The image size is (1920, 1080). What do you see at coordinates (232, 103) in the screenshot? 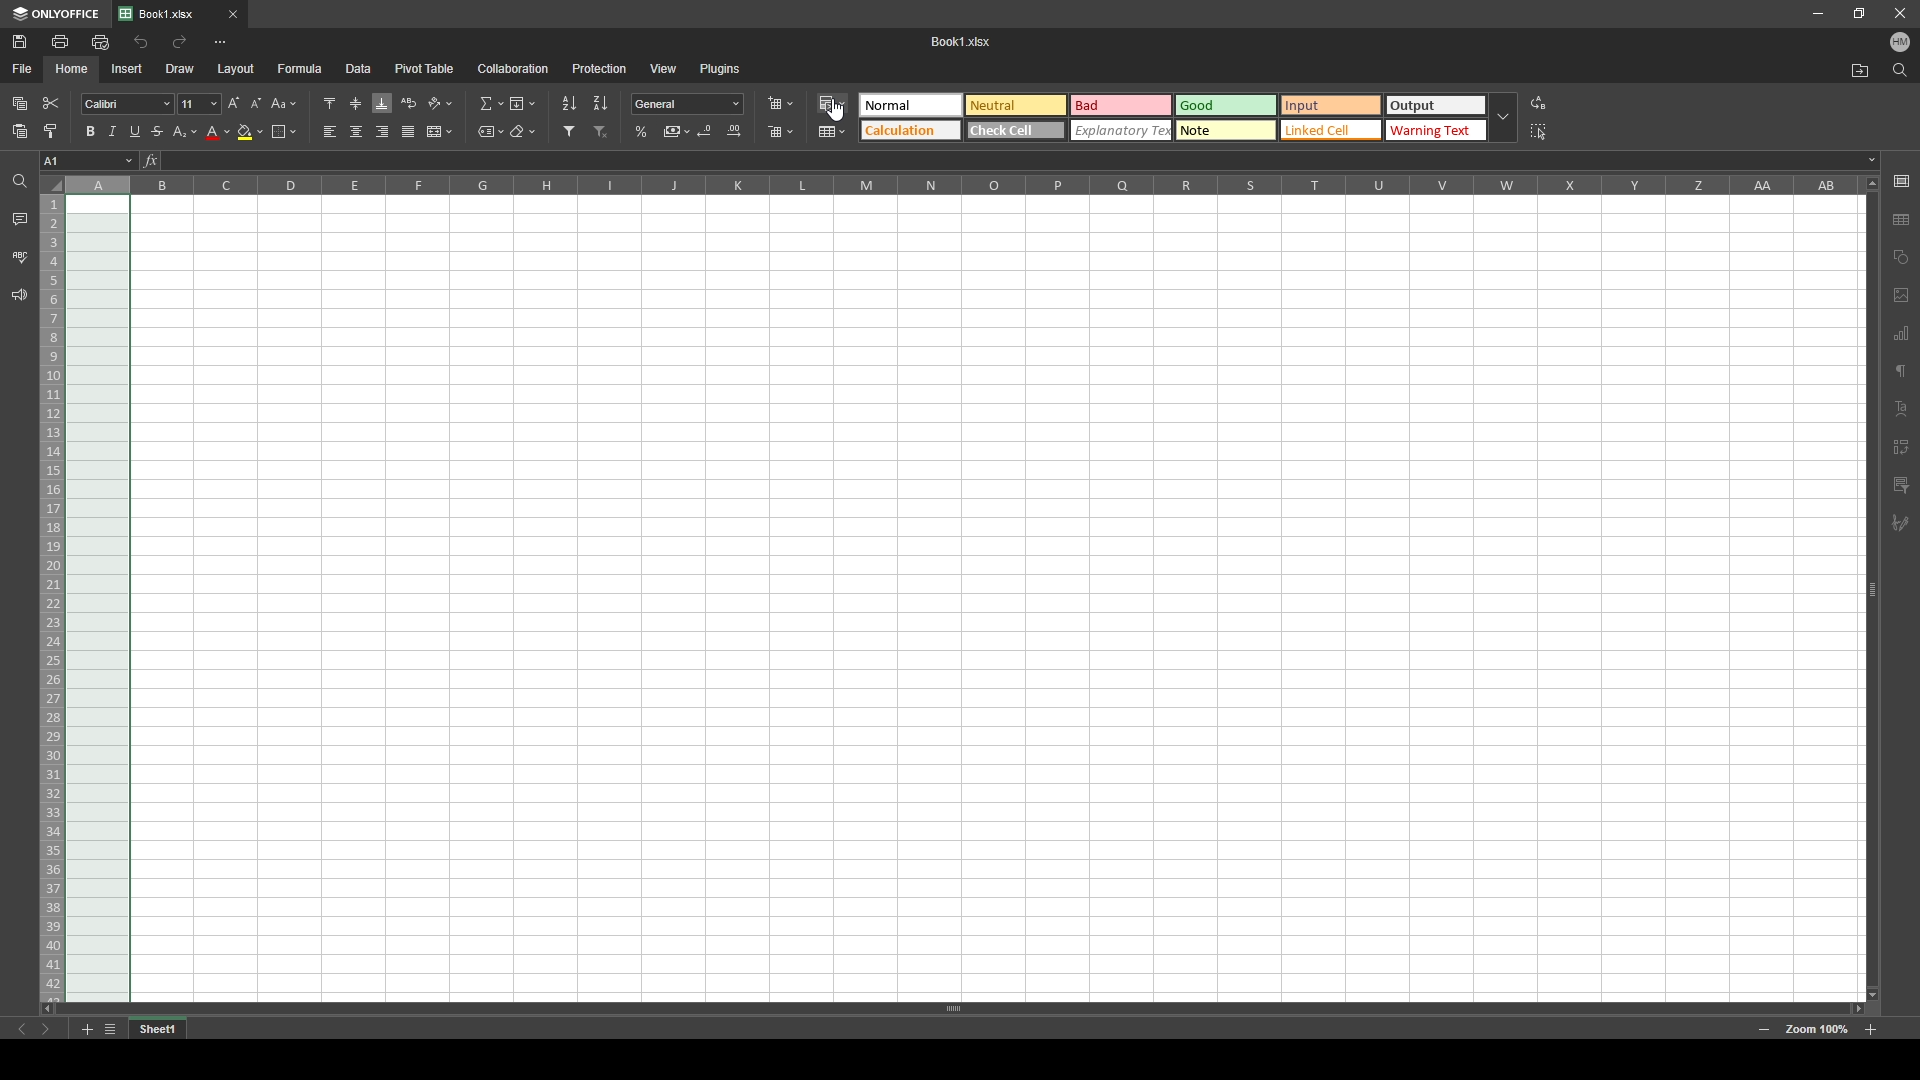
I see `increment font size` at bounding box center [232, 103].